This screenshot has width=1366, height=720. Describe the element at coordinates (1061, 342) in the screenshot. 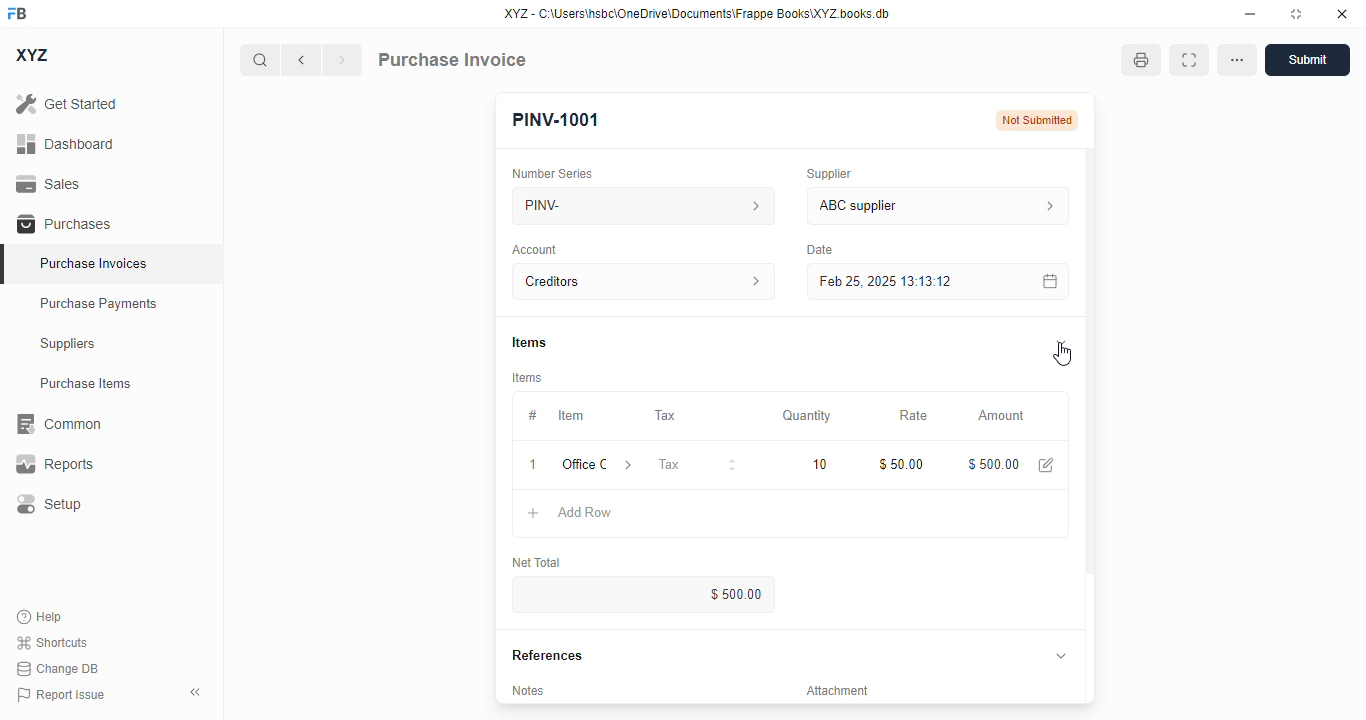

I see `toggle expand/contract` at that location.